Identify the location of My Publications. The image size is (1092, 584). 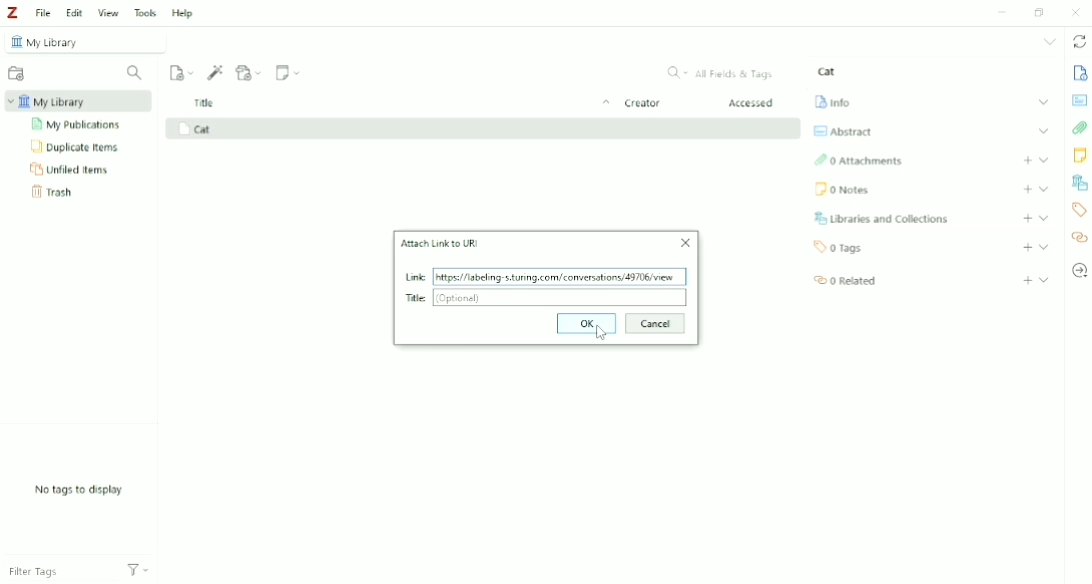
(78, 125).